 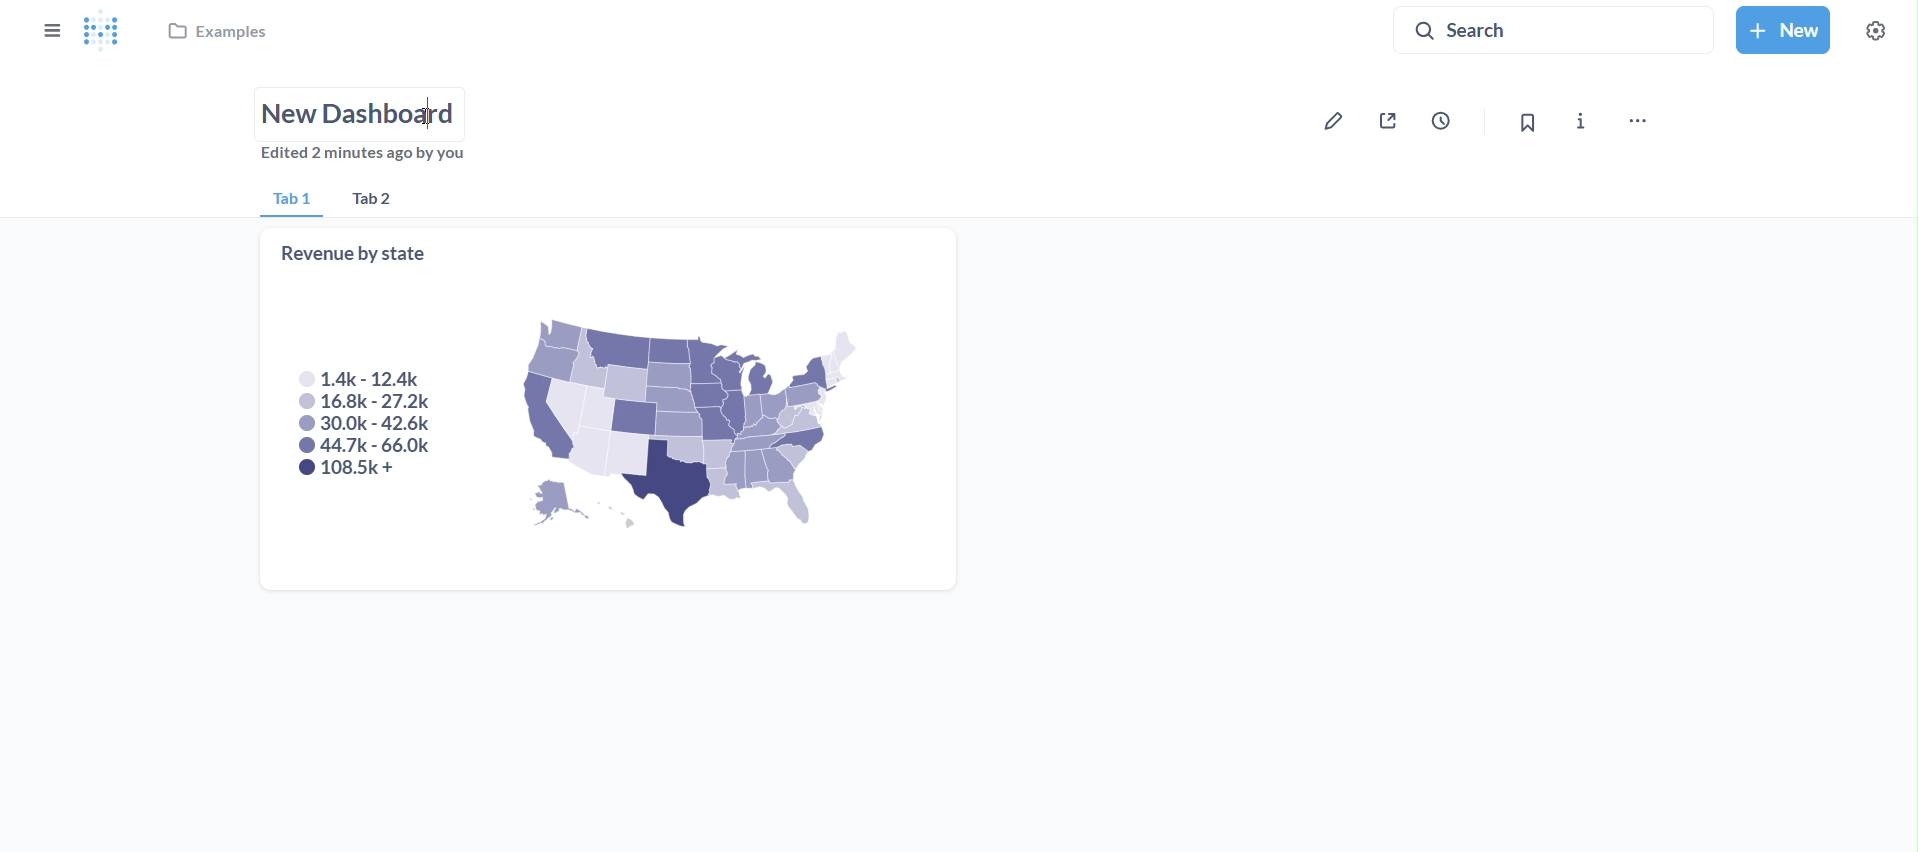 I want to click on logo, so click(x=107, y=32).